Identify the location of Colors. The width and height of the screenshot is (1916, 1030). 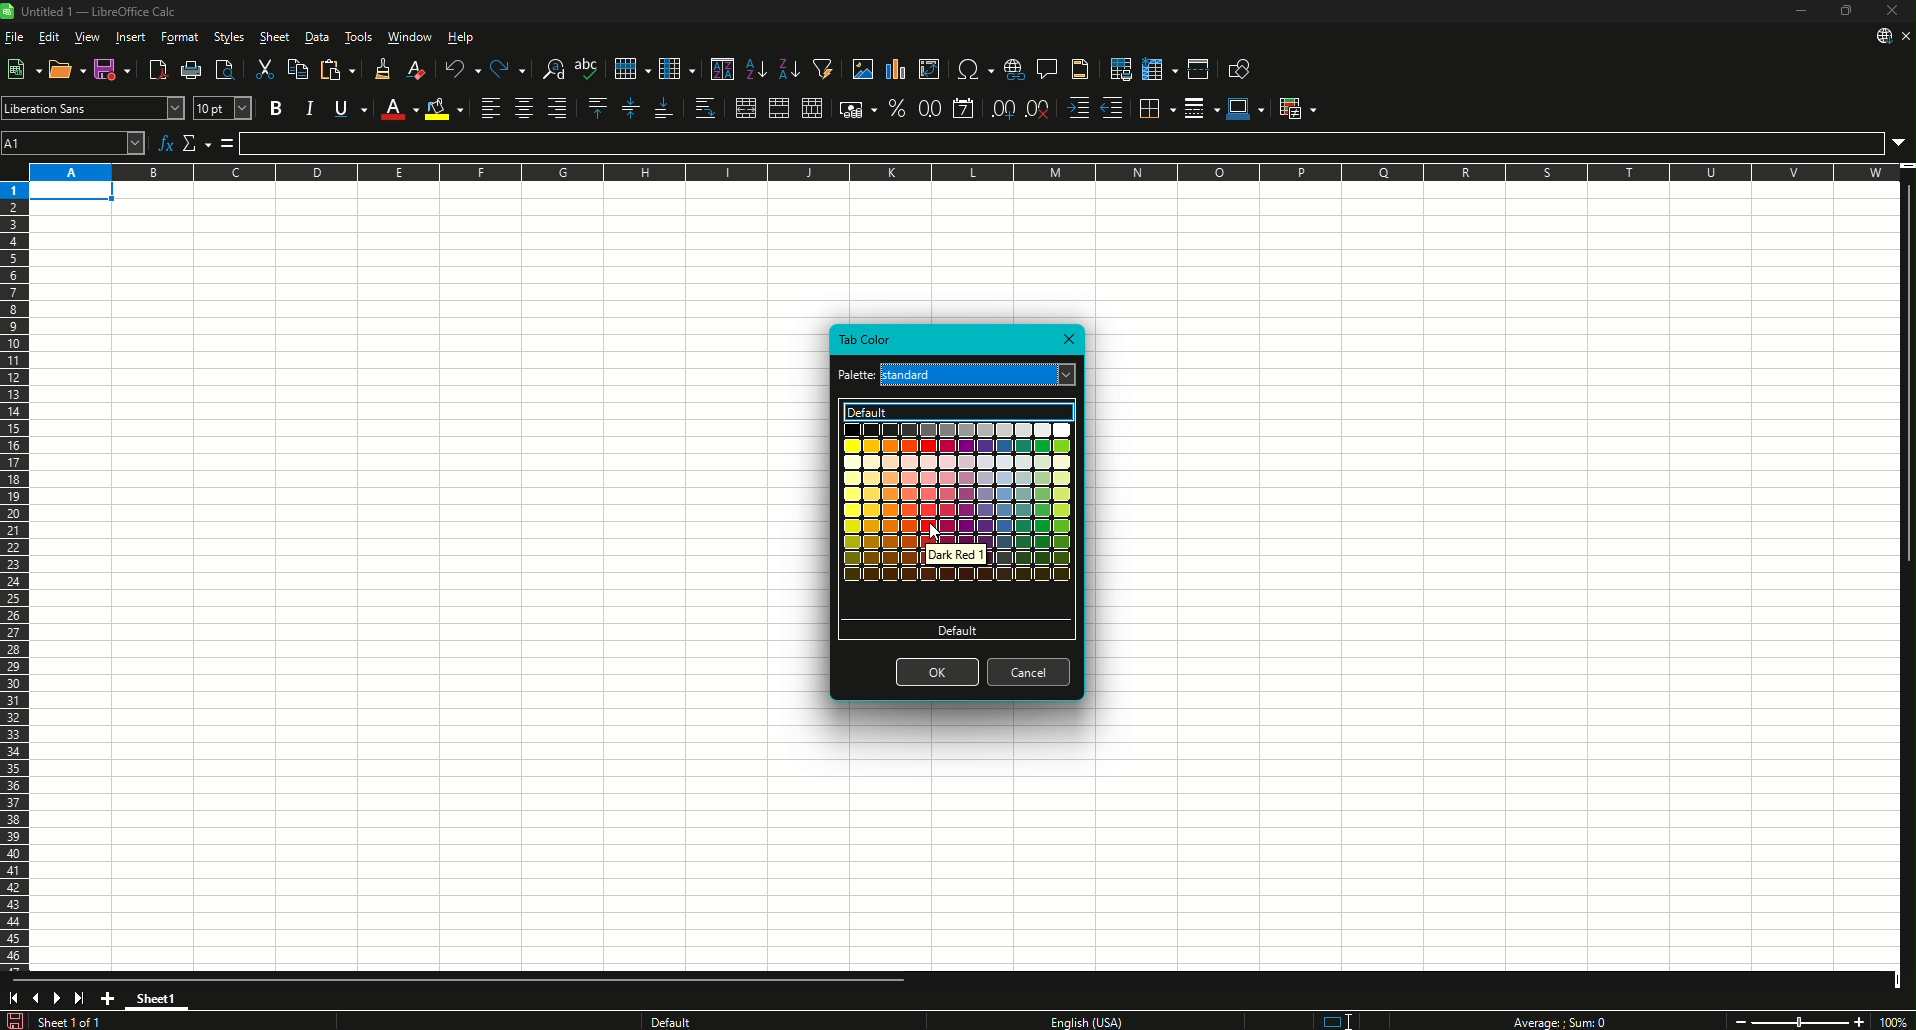
(958, 502).